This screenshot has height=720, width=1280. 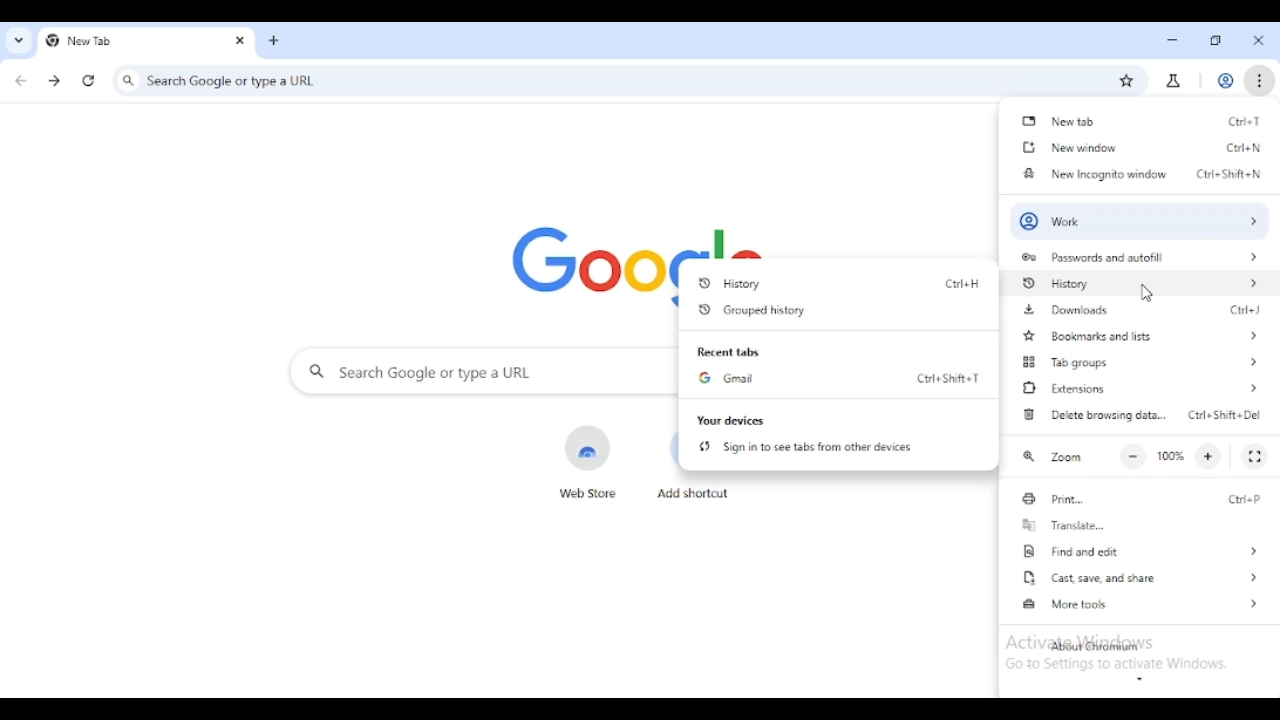 What do you see at coordinates (1094, 647) in the screenshot?
I see `about chromium` at bounding box center [1094, 647].